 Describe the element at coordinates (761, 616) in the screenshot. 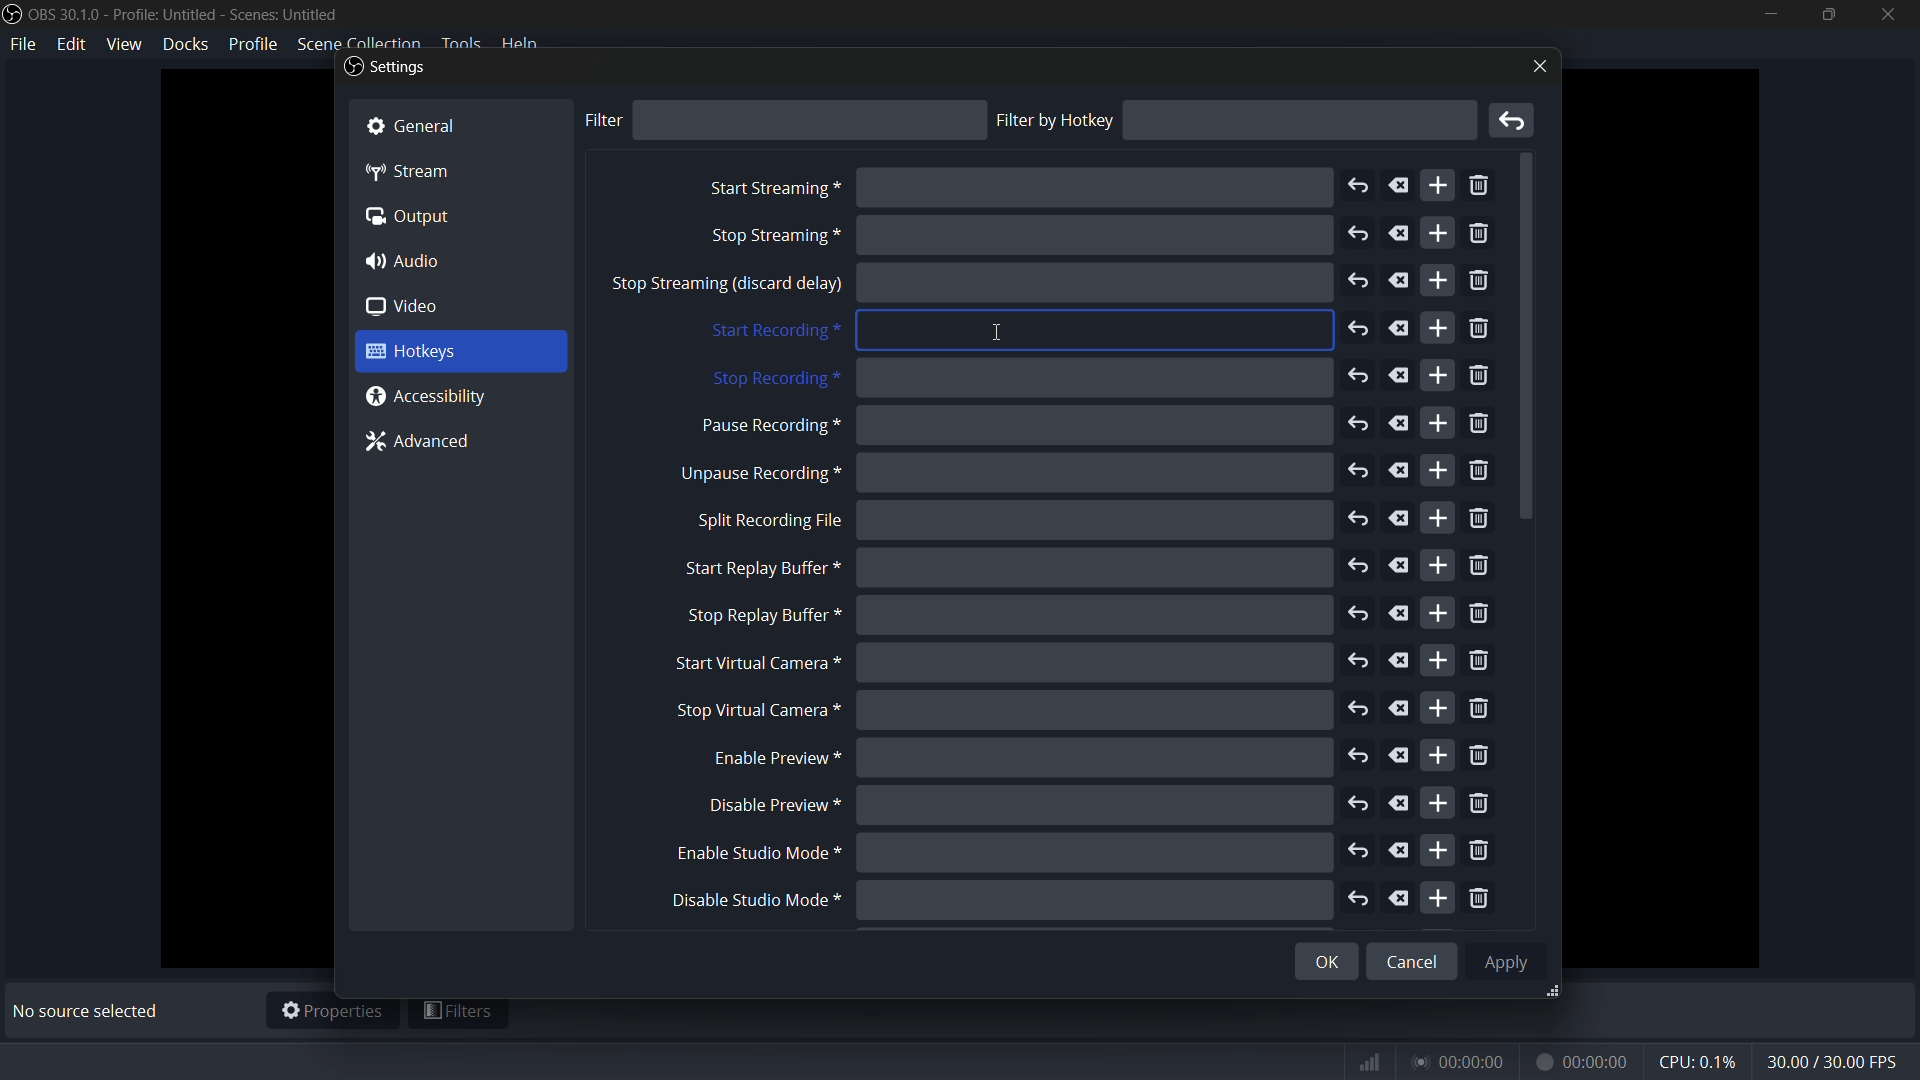

I see `stop replay buffer` at that location.